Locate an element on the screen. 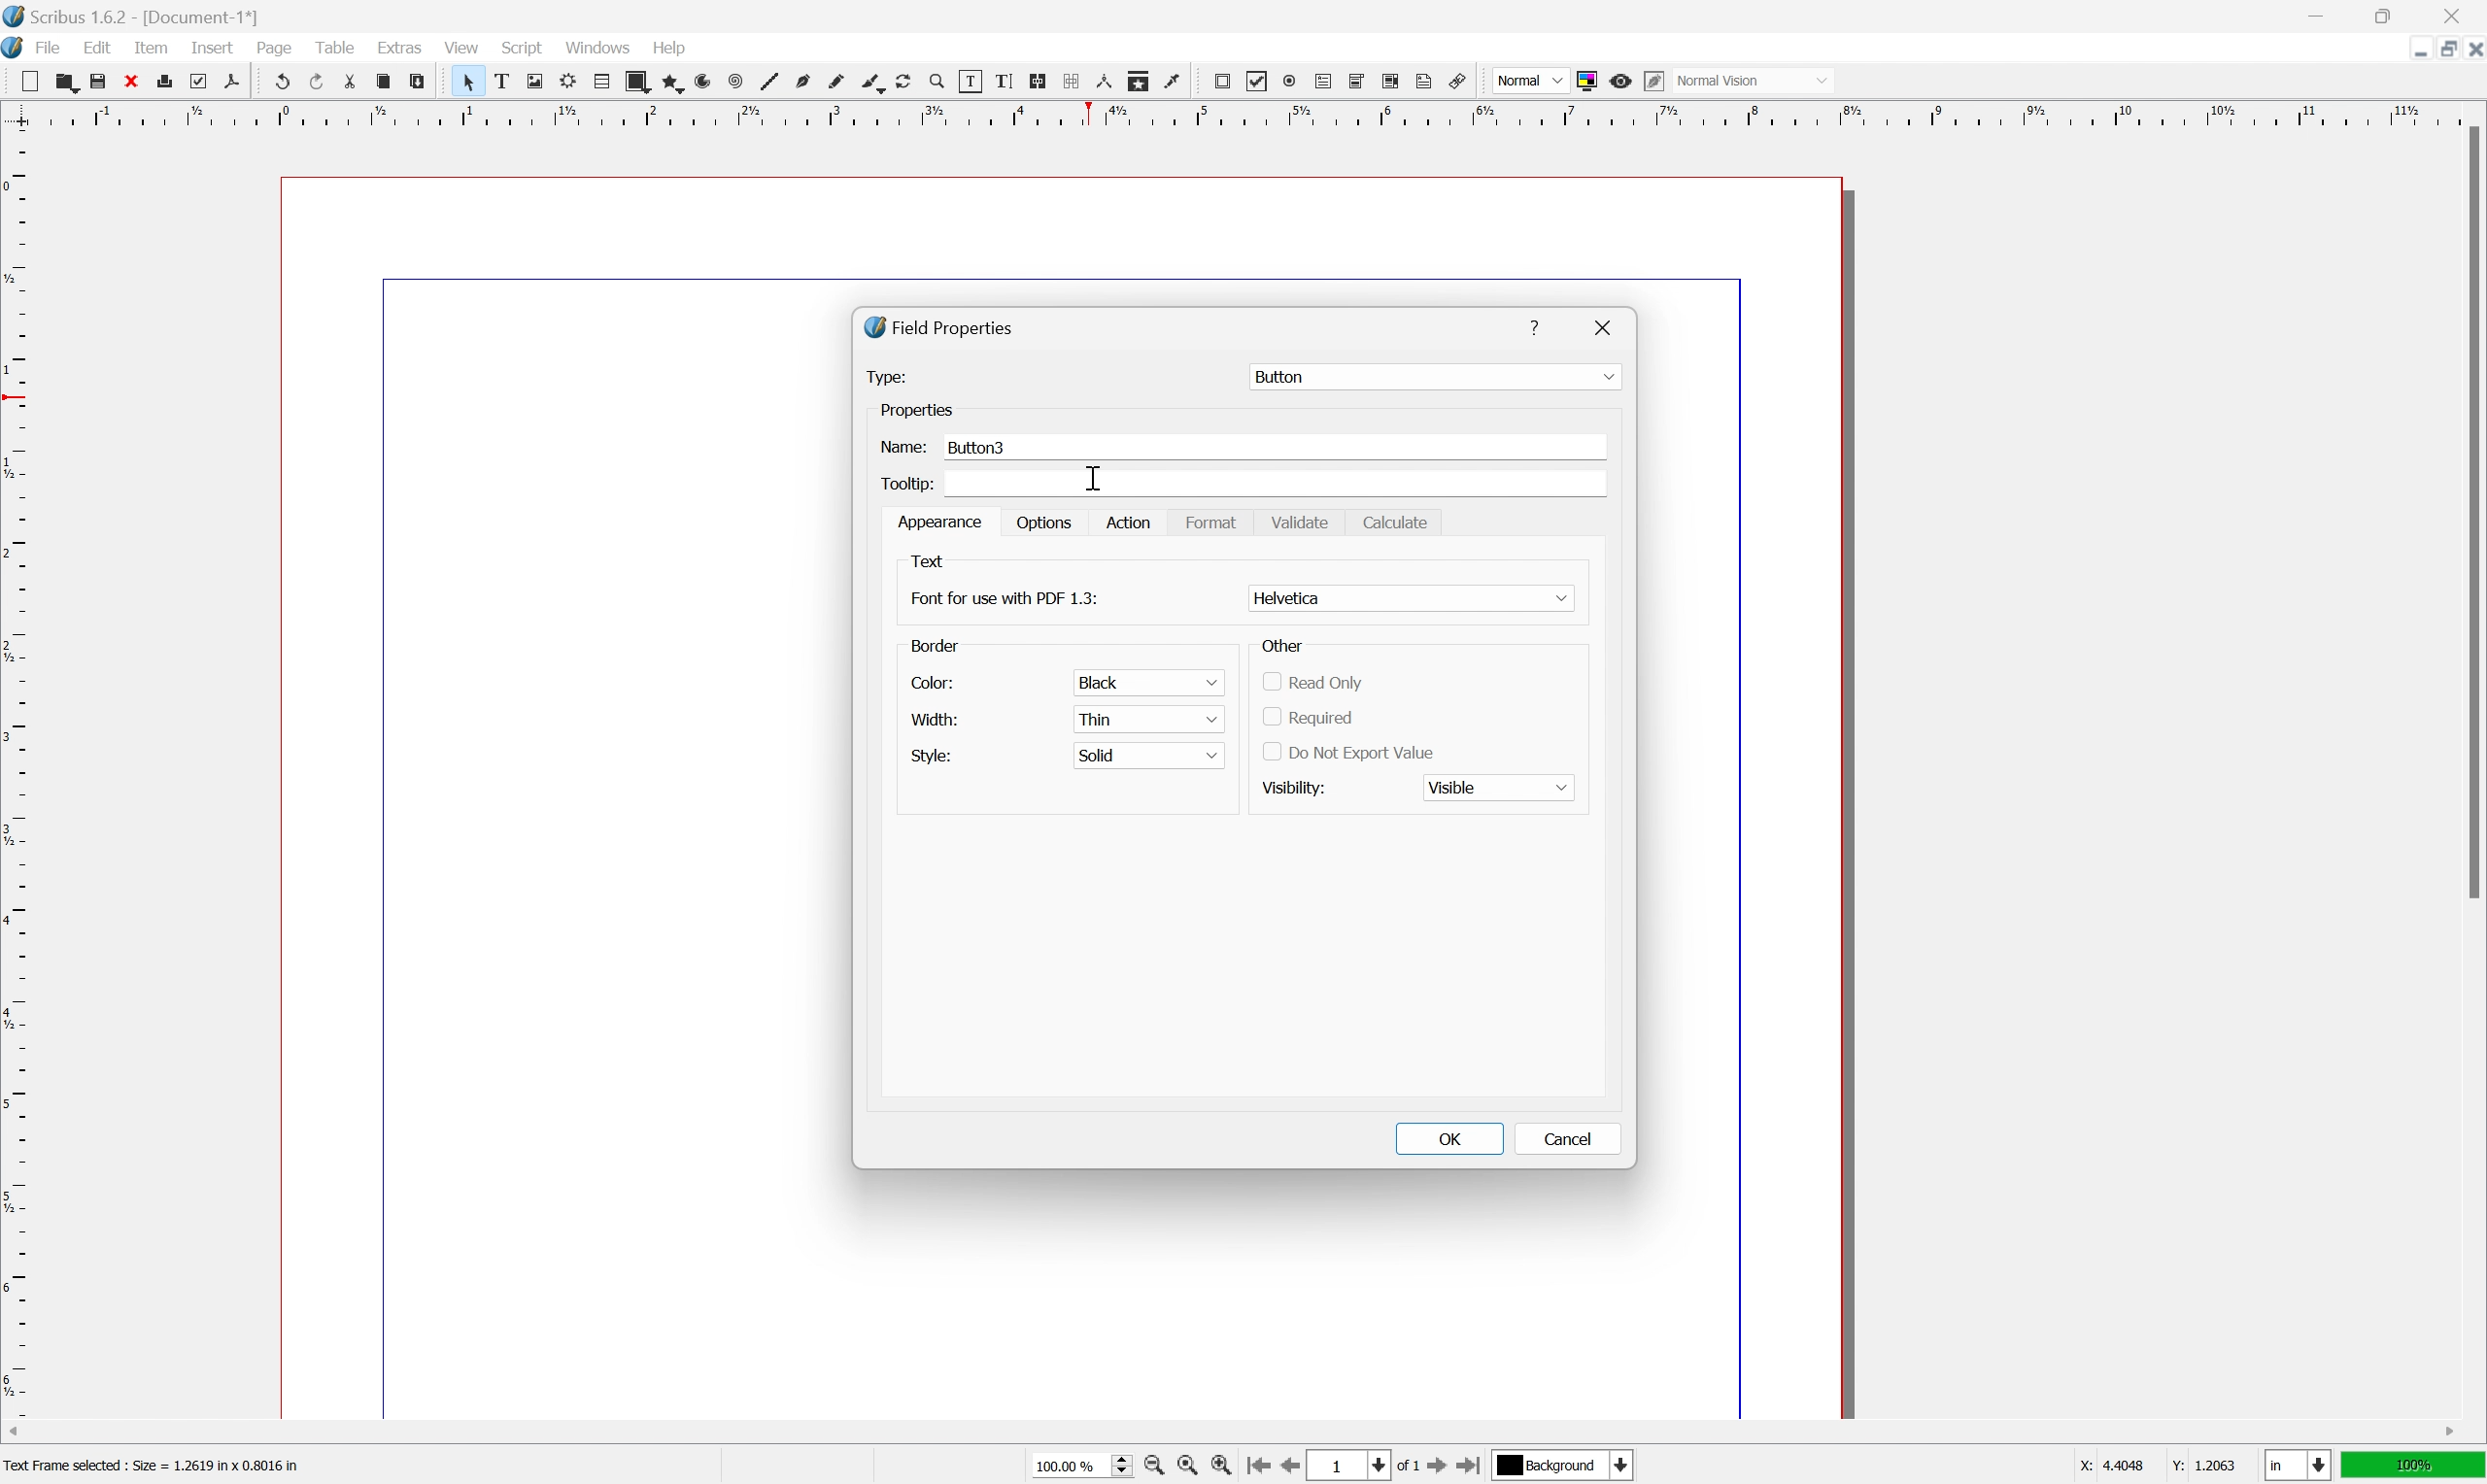 Image resolution: width=2487 pixels, height=1484 pixels. color: is located at coordinates (928, 684).